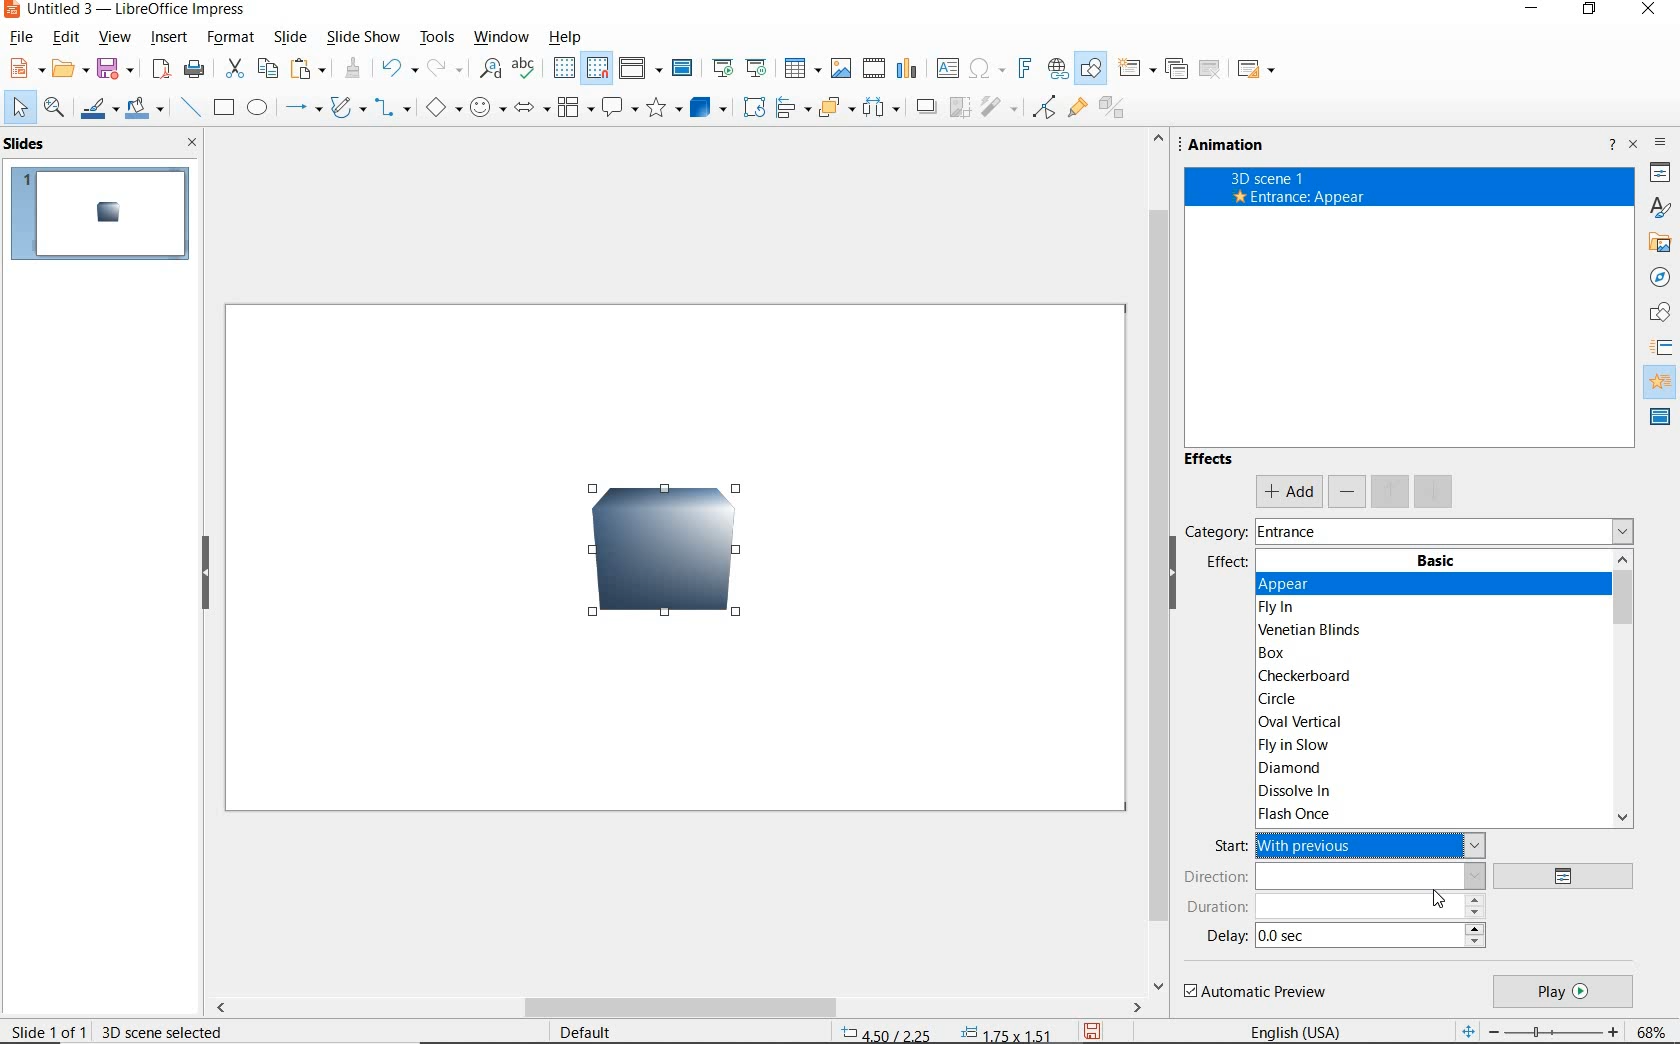 This screenshot has height=1044, width=1680. I want to click on insert special characters, so click(984, 69).